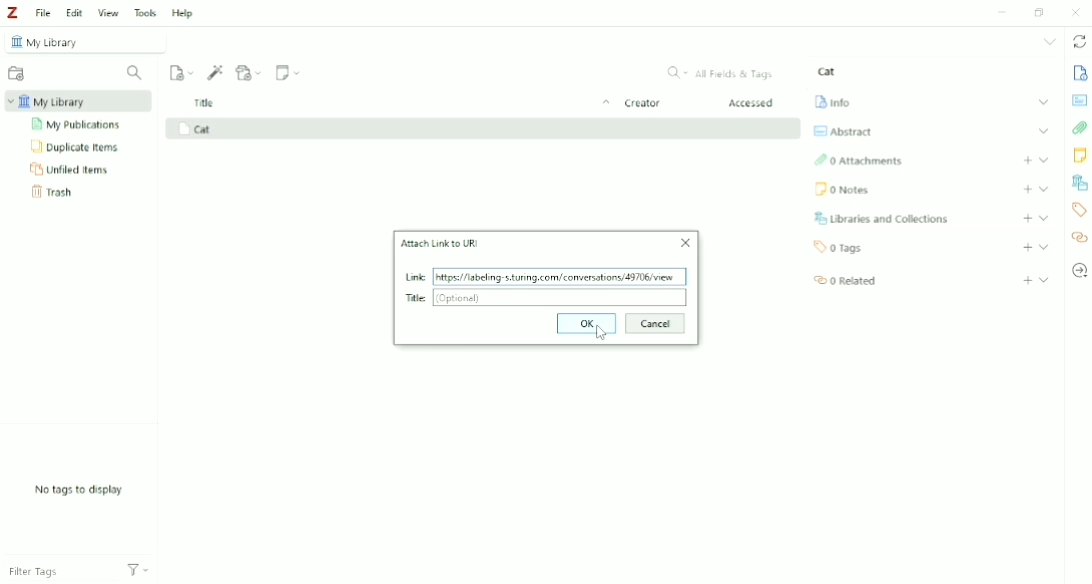 The width and height of the screenshot is (1092, 584). Describe the element at coordinates (57, 567) in the screenshot. I see `Filter Tags` at that location.